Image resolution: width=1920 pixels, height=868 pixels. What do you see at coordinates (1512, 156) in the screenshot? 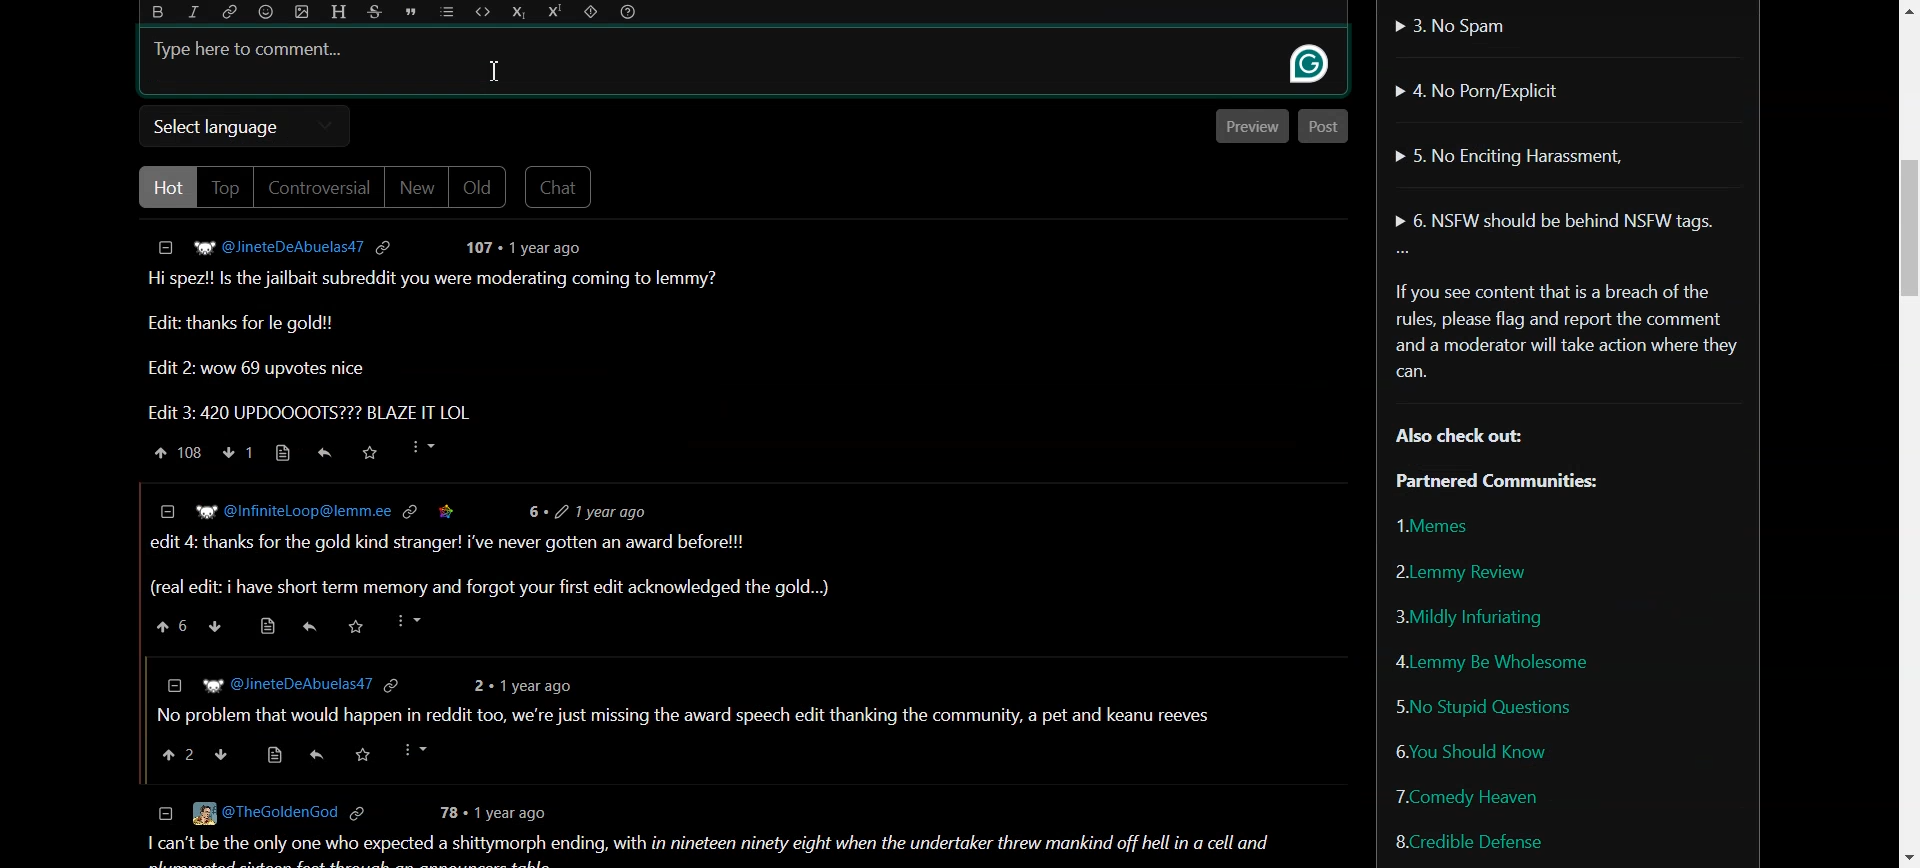
I see `No Enciting Harassment,` at bounding box center [1512, 156].